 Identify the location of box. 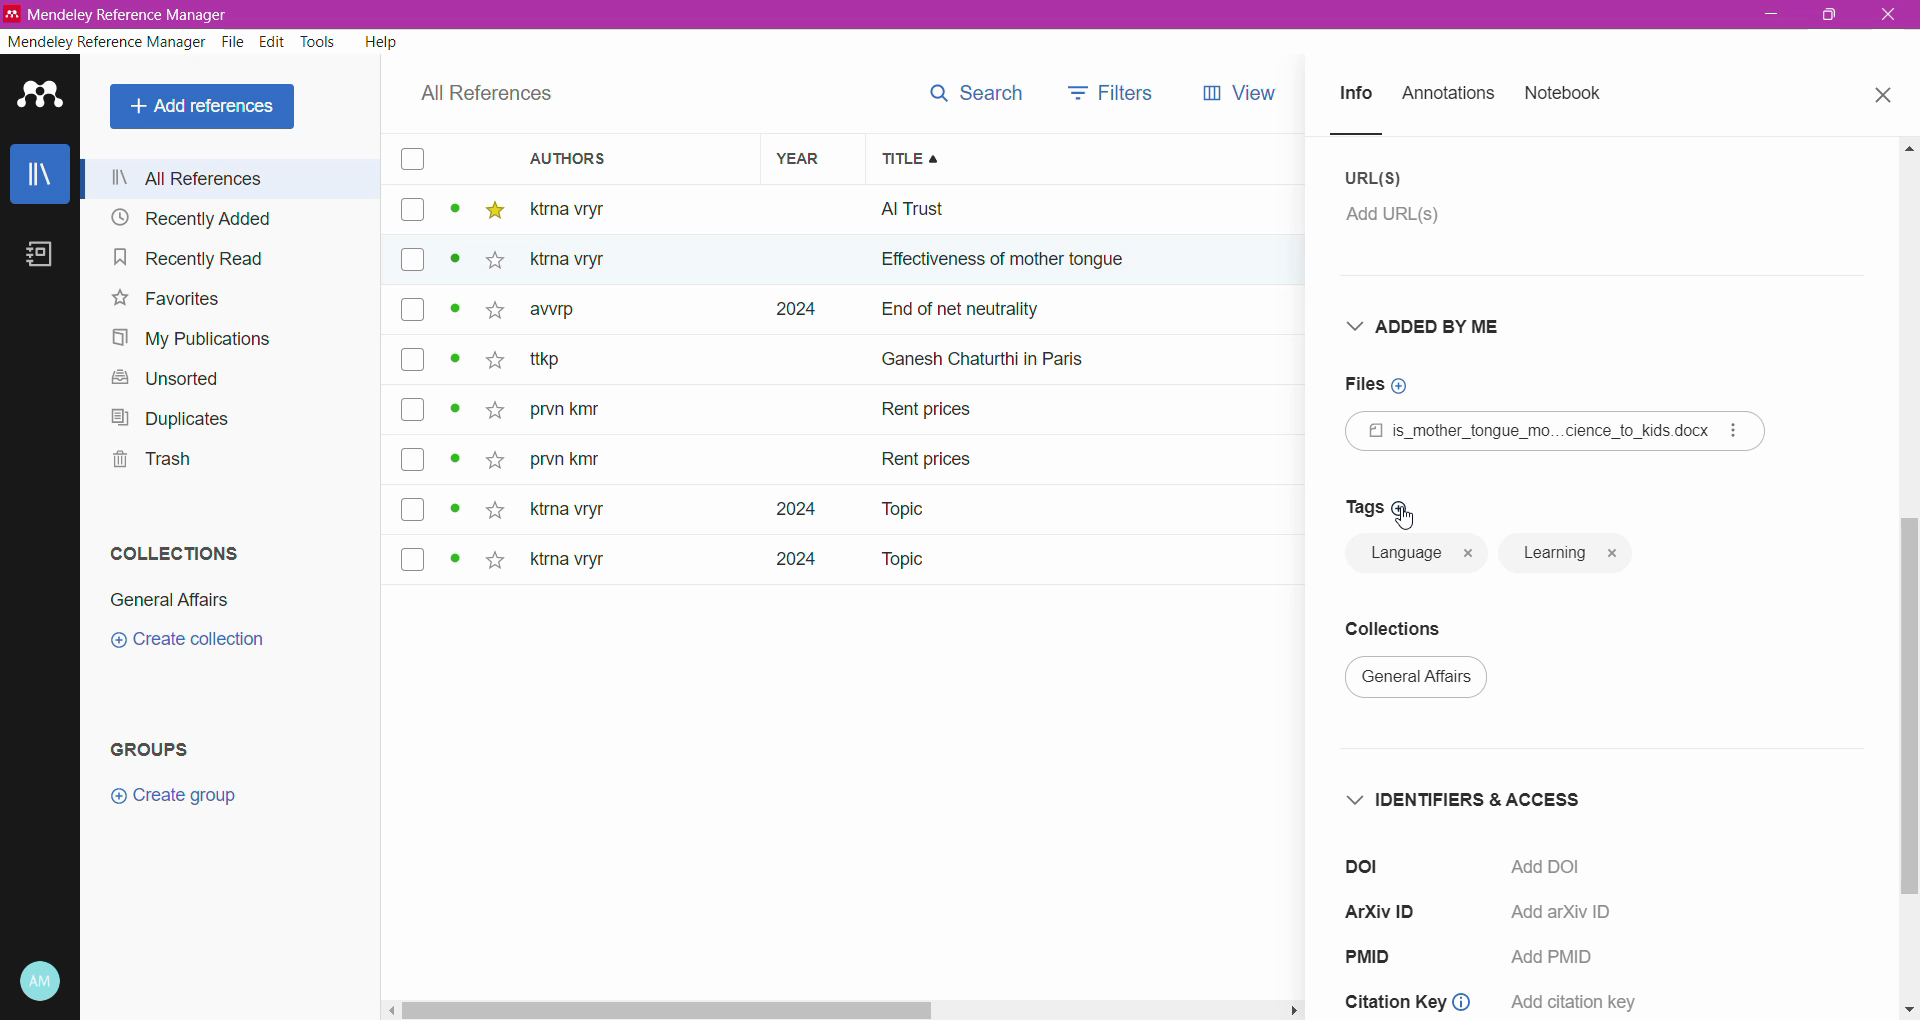
(414, 461).